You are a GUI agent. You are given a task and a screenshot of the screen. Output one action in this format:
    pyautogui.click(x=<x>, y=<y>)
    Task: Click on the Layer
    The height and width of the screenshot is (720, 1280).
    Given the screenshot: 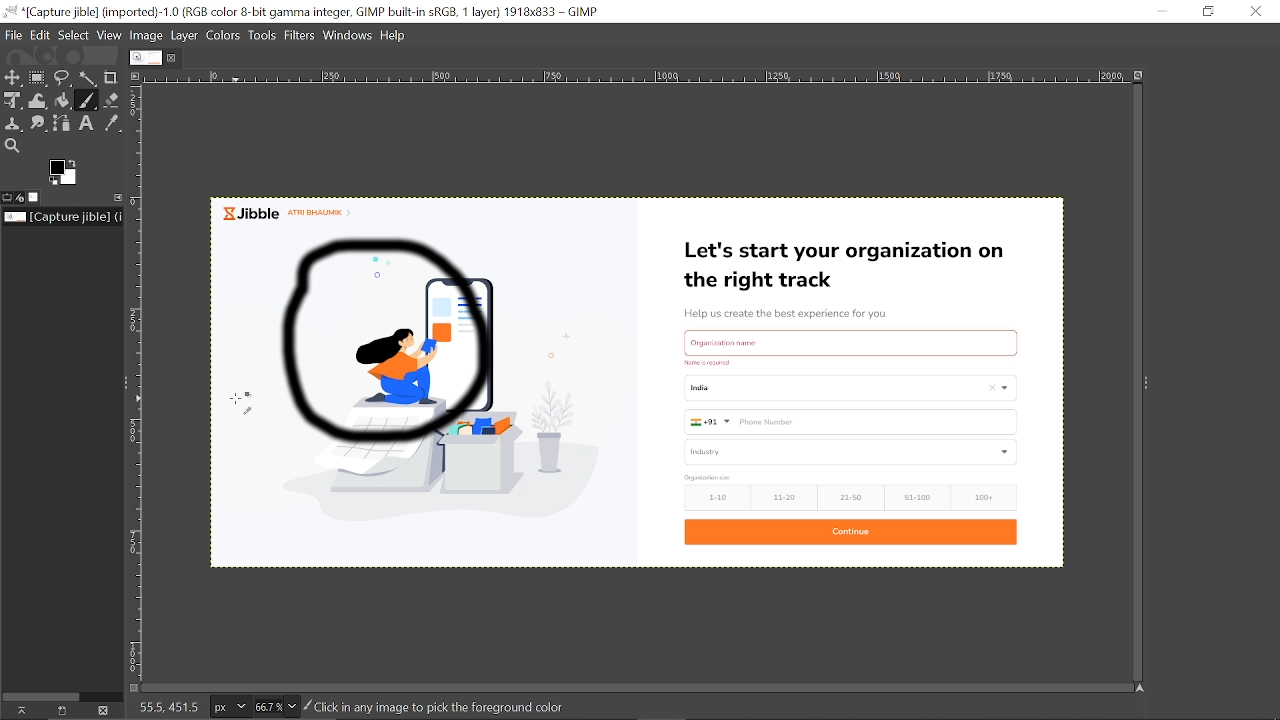 What is the action you would take?
    pyautogui.click(x=185, y=37)
    